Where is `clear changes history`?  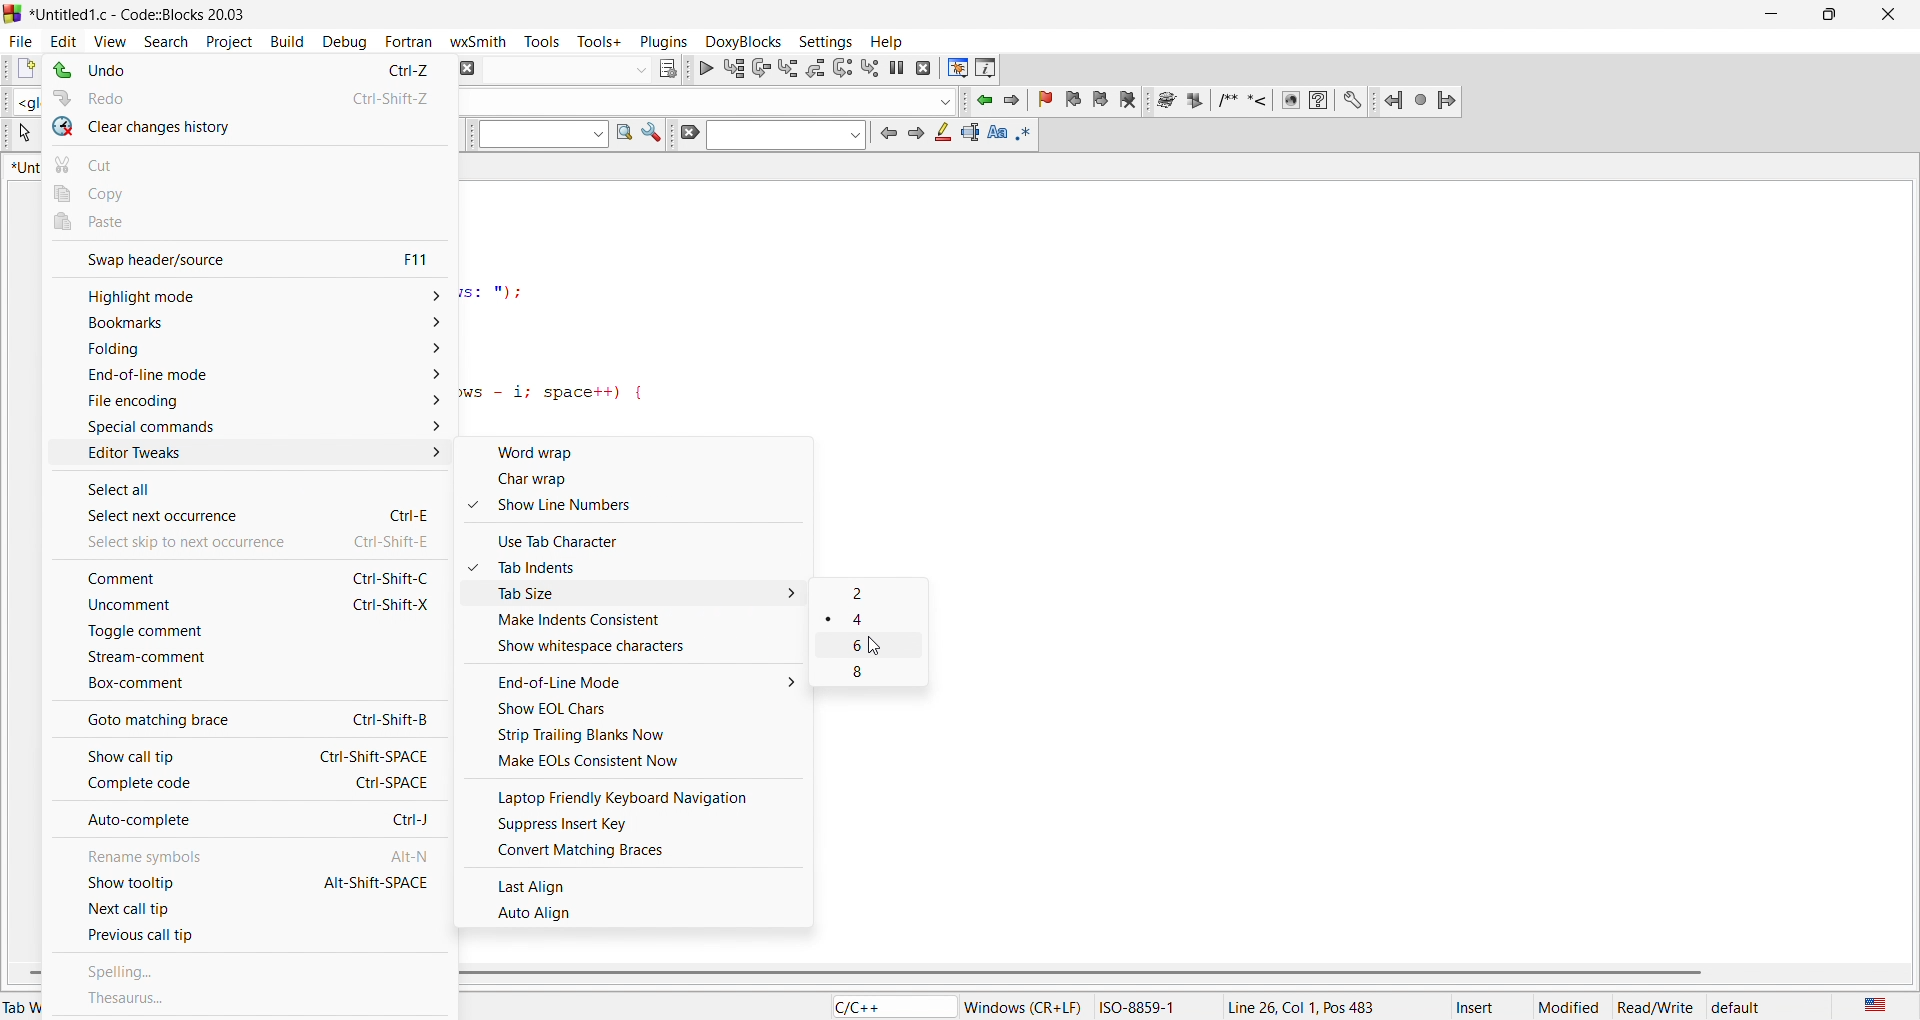
clear changes history is located at coordinates (248, 129).